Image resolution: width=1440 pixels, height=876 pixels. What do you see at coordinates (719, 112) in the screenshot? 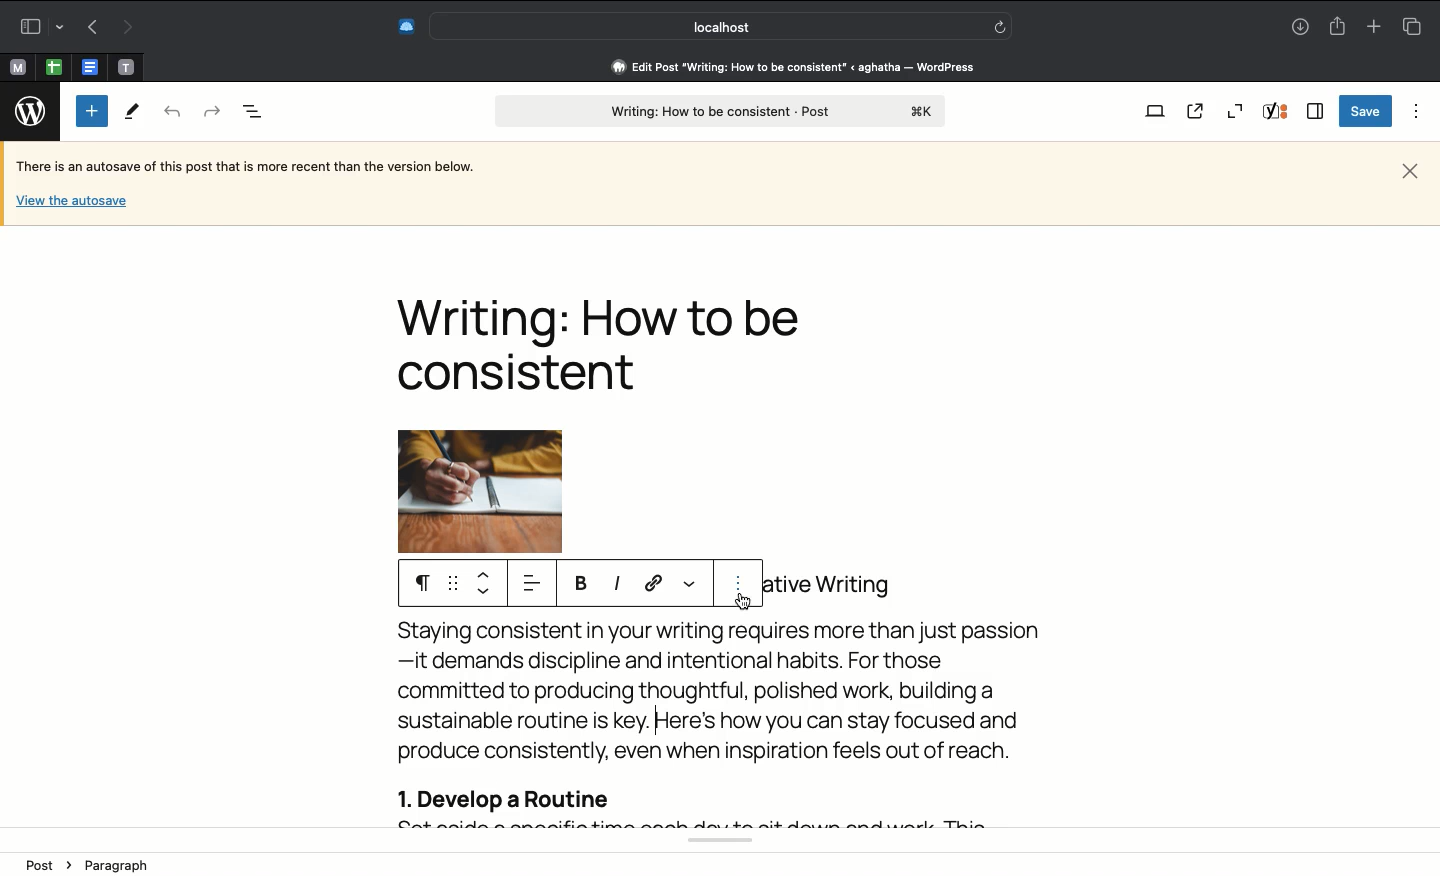
I see `Post` at bounding box center [719, 112].